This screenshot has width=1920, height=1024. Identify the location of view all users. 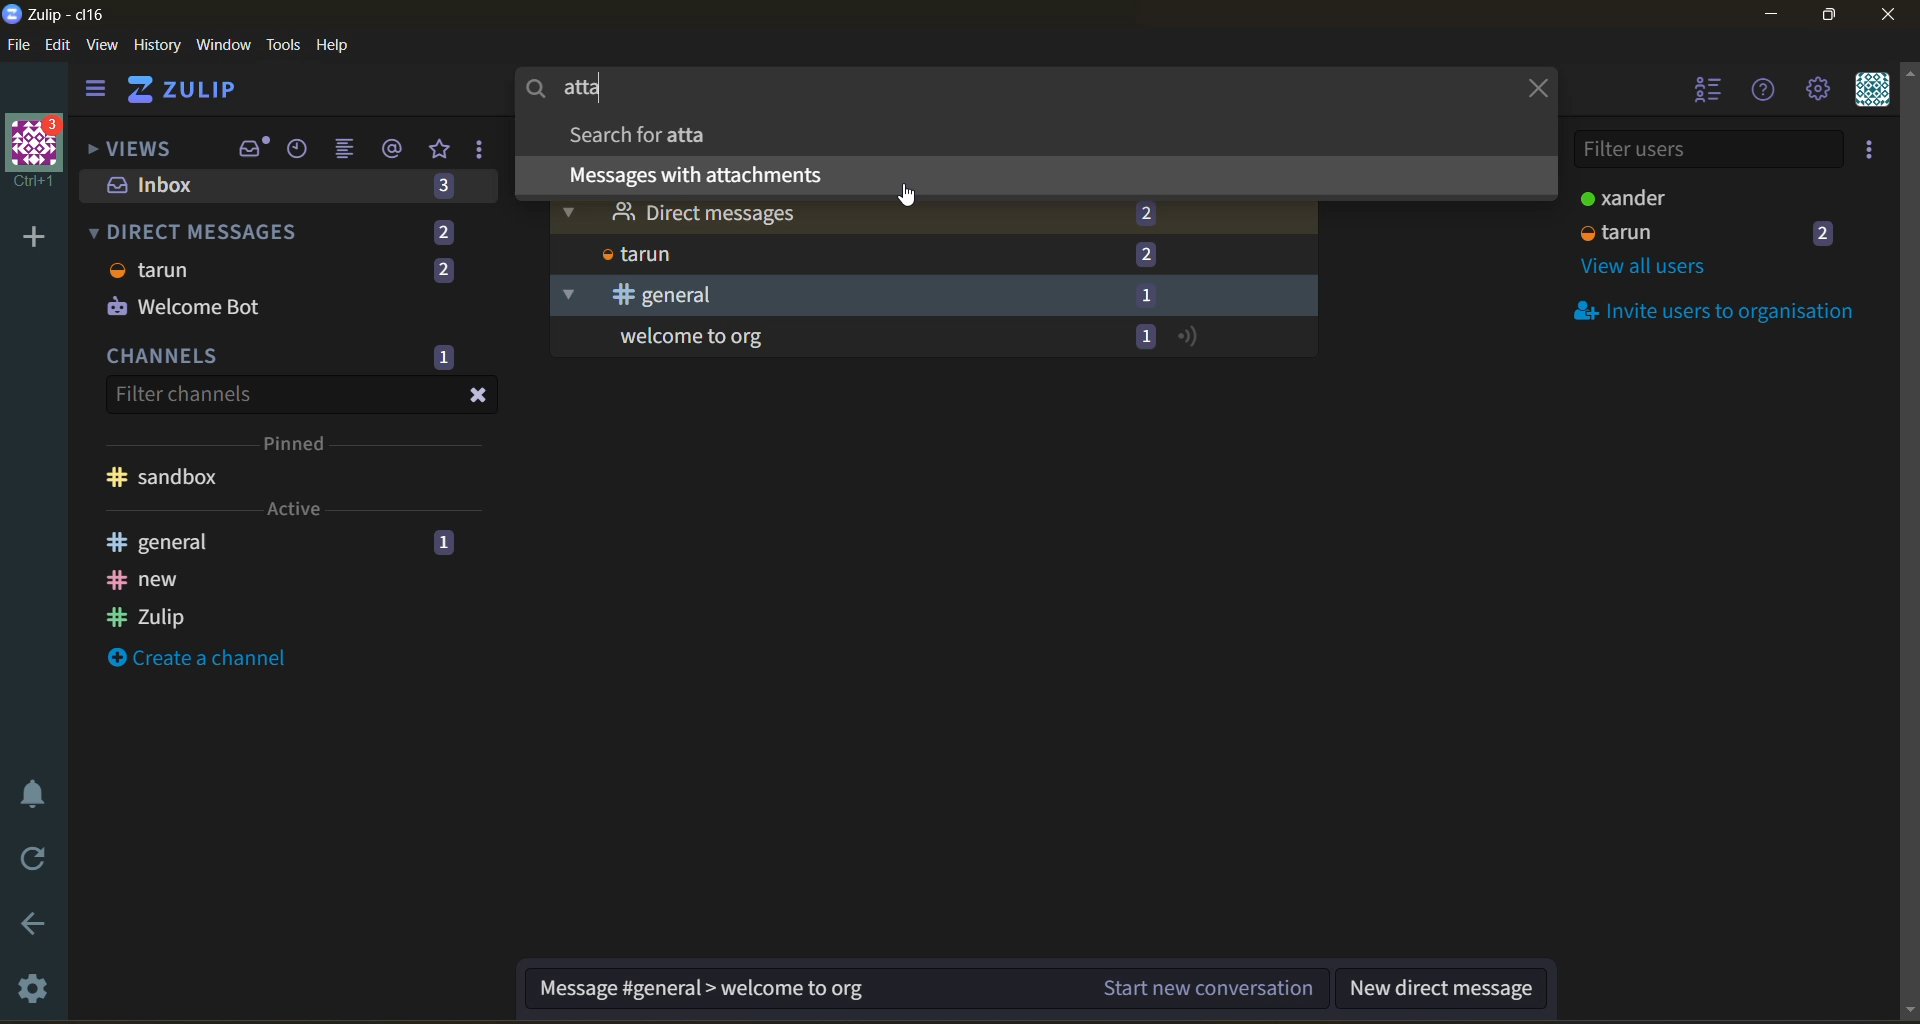
(1648, 268).